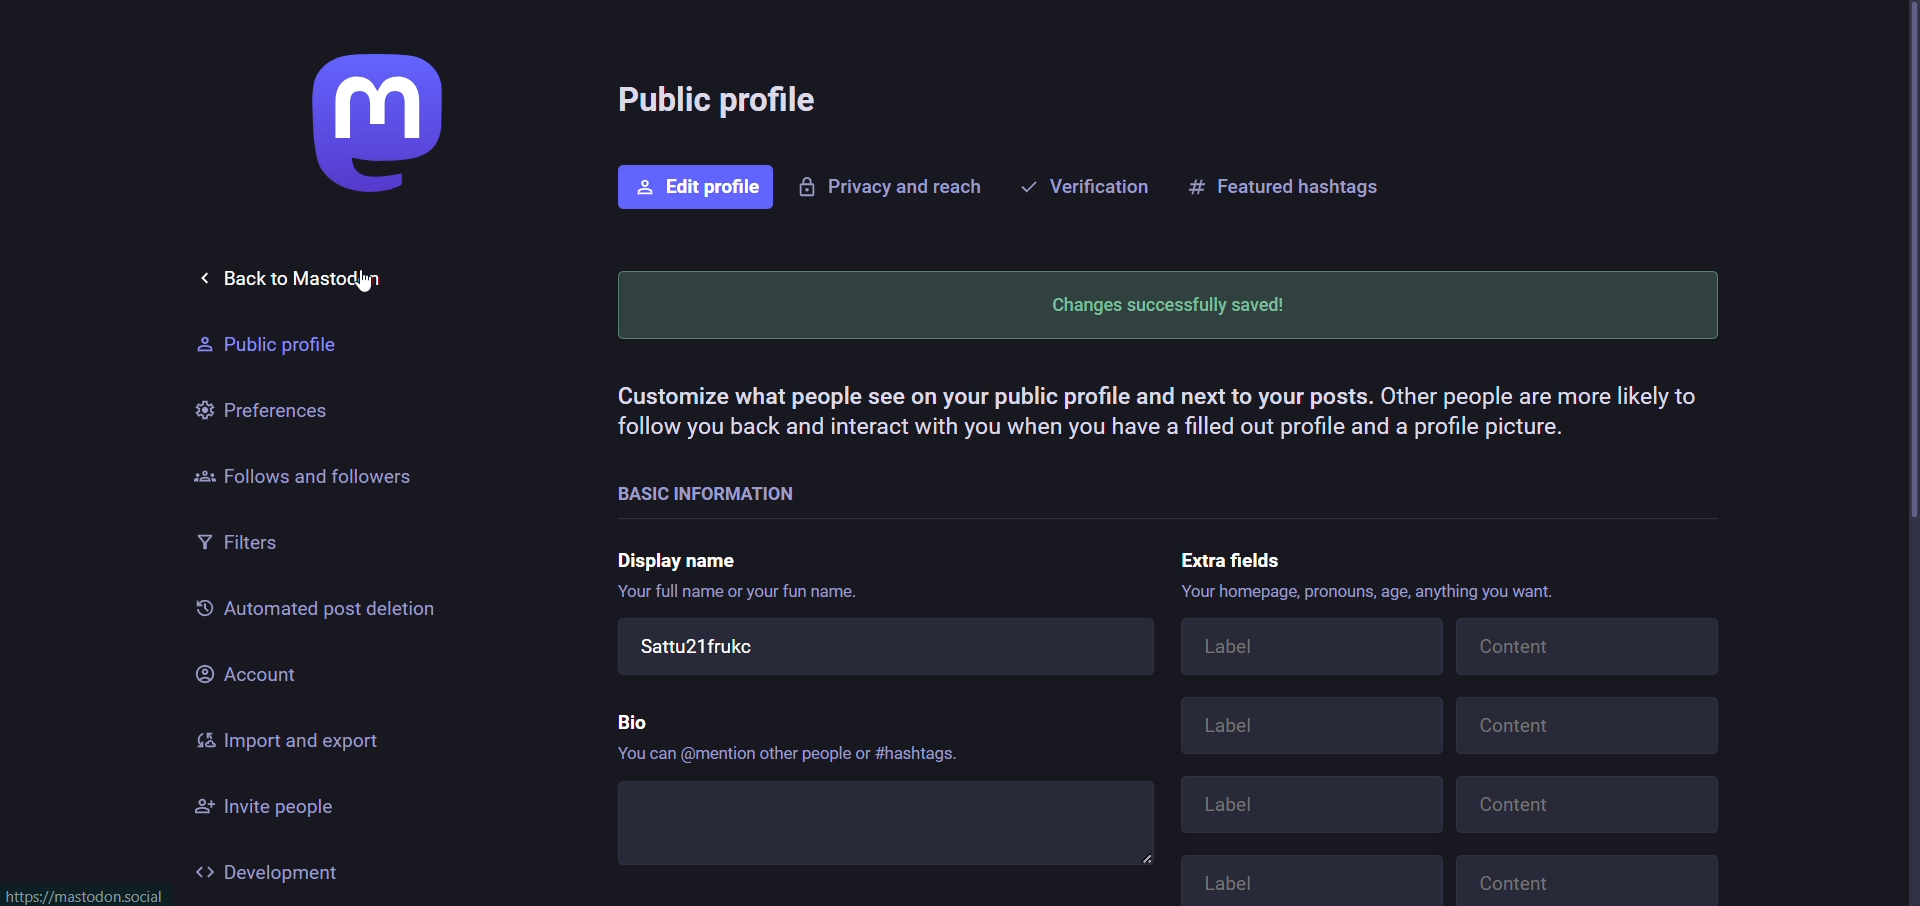 This screenshot has width=1920, height=906. Describe the element at coordinates (90, 896) in the screenshot. I see `https://mastodon.social` at that location.